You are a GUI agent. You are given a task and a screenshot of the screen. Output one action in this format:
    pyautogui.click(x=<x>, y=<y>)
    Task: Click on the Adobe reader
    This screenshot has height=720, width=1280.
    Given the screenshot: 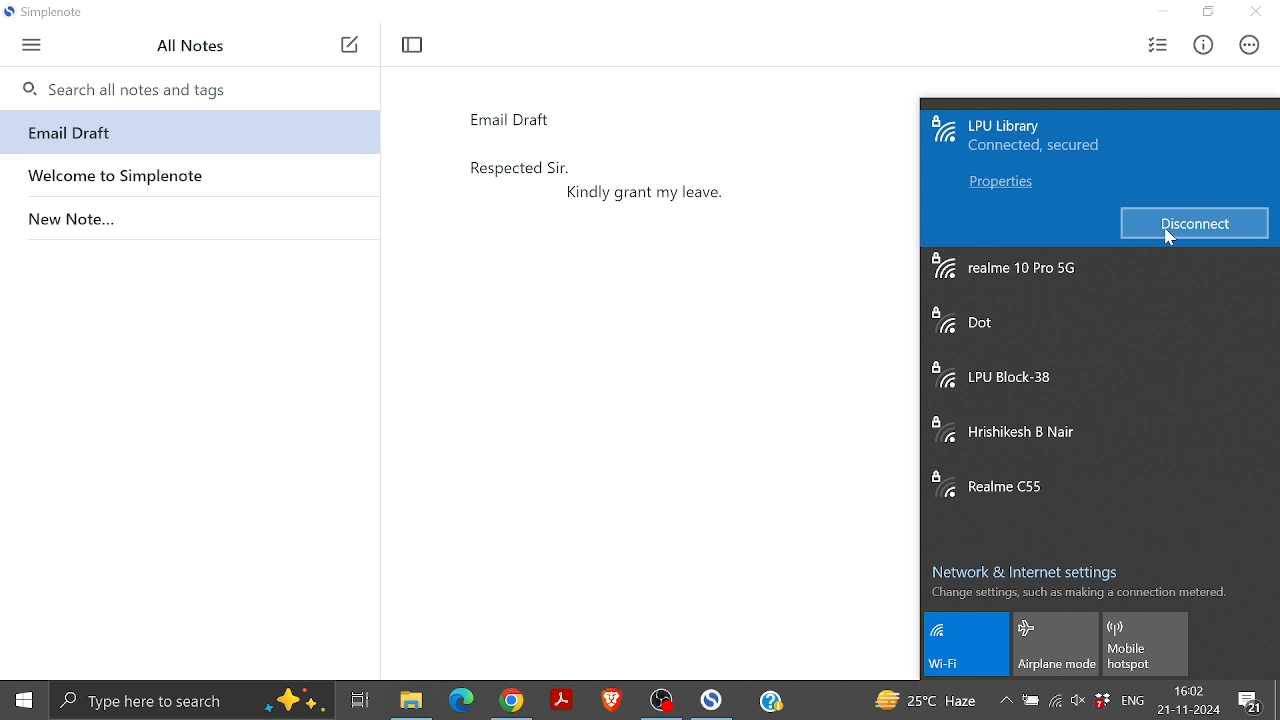 What is the action you would take?
    pyautogui.click(x=563, y=700)
    